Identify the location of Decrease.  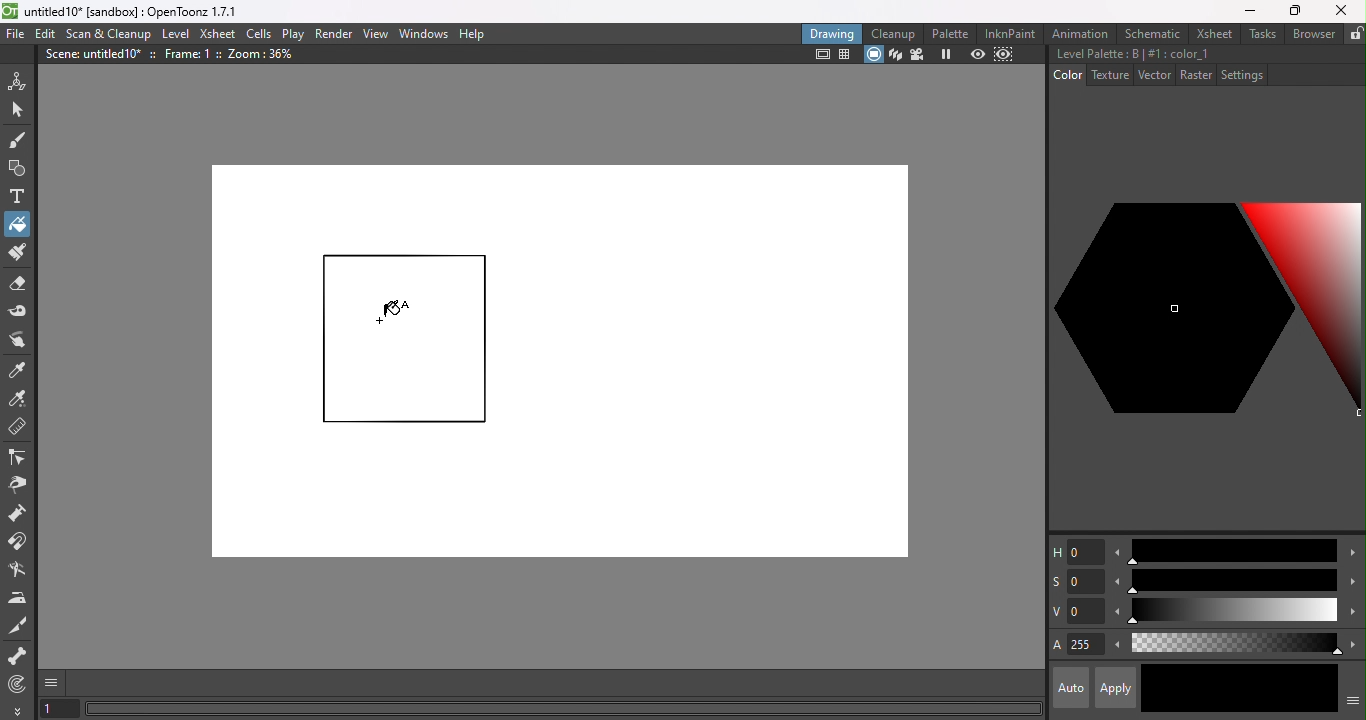
(1115, 581).